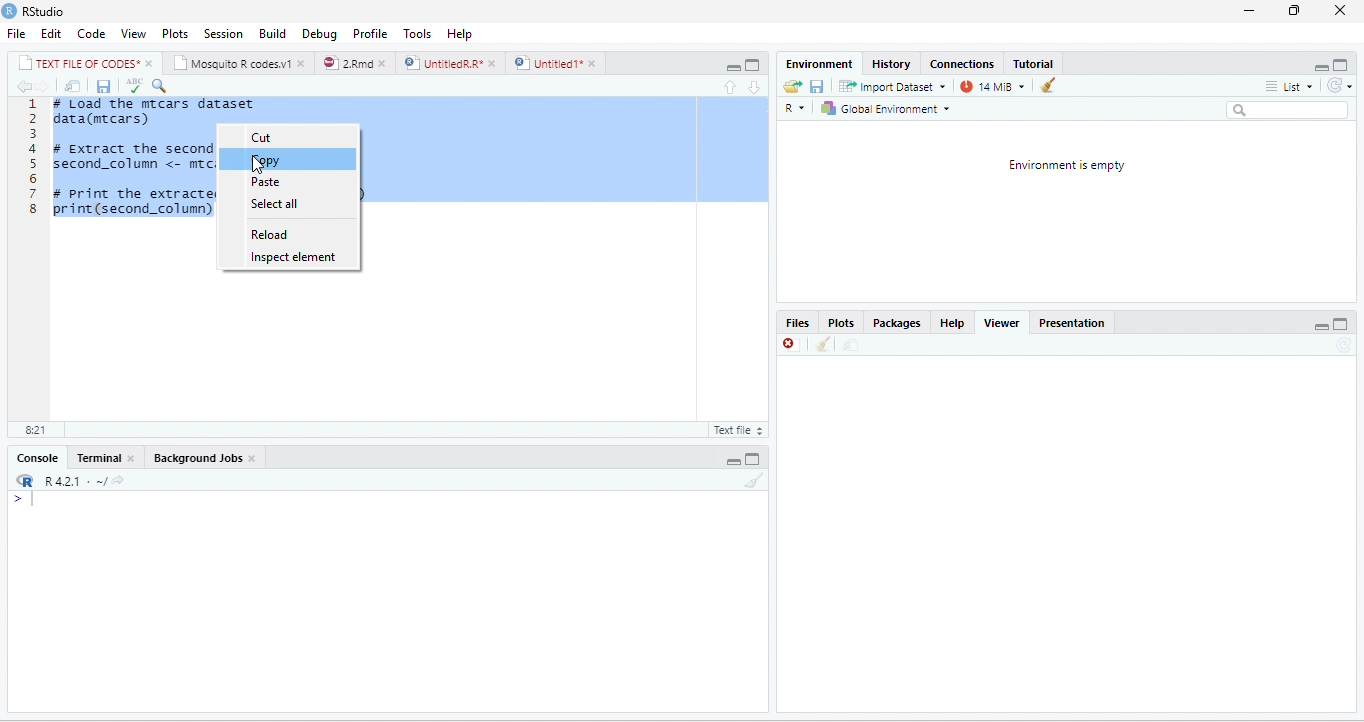 The image size is (1364, 722). Describe the element at coordinates (267, 159) in the screenshot. I see `copy` at that location.